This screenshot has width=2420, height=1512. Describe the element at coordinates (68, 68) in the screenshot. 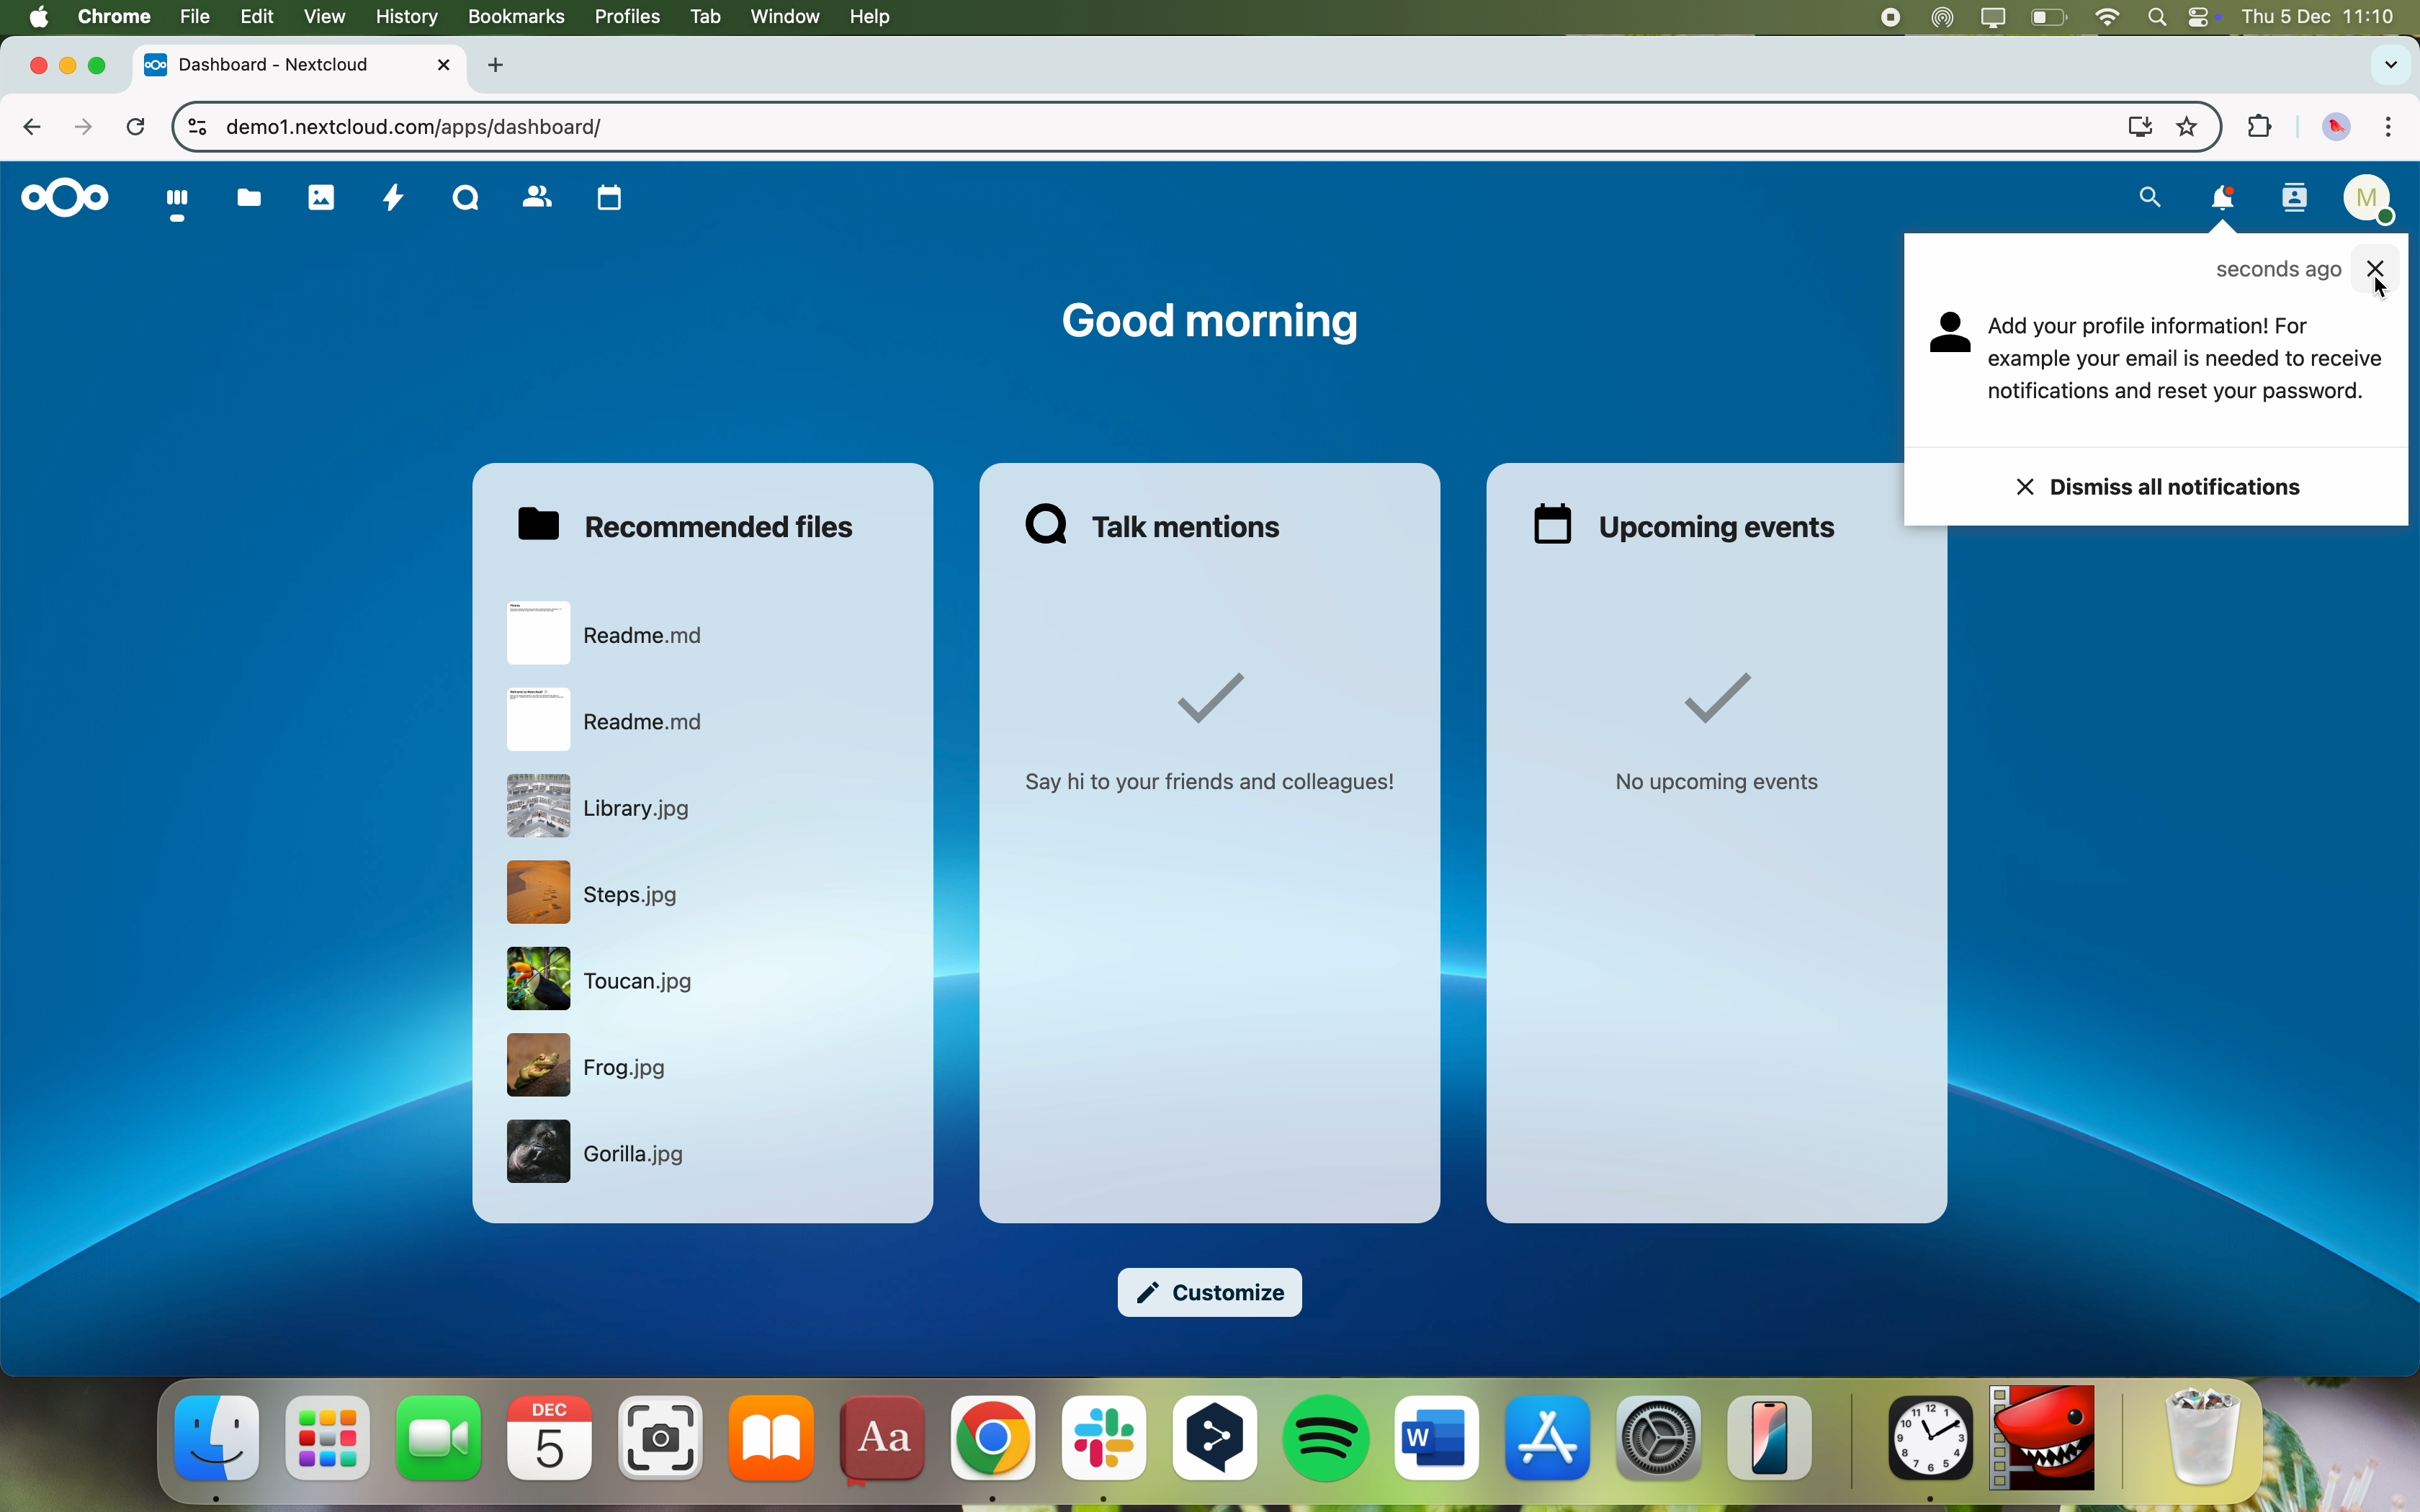

I see `minimize` at that location.